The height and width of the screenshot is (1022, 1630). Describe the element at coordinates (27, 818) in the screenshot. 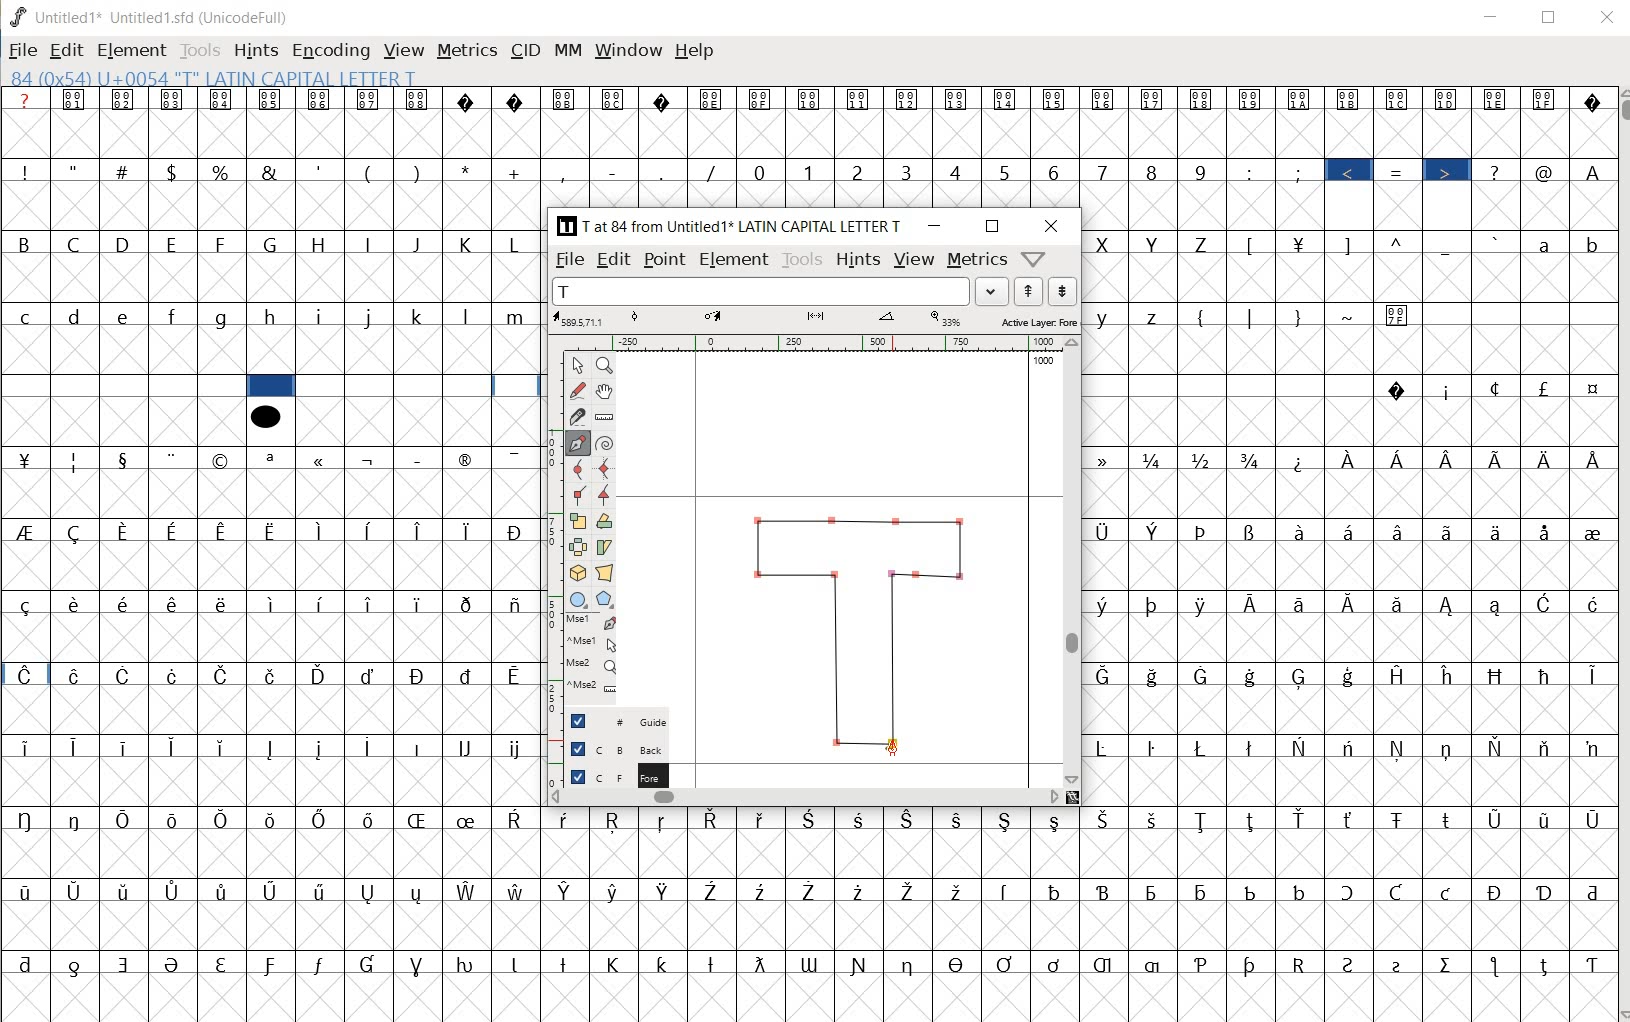

I see `Symbol` at that location.